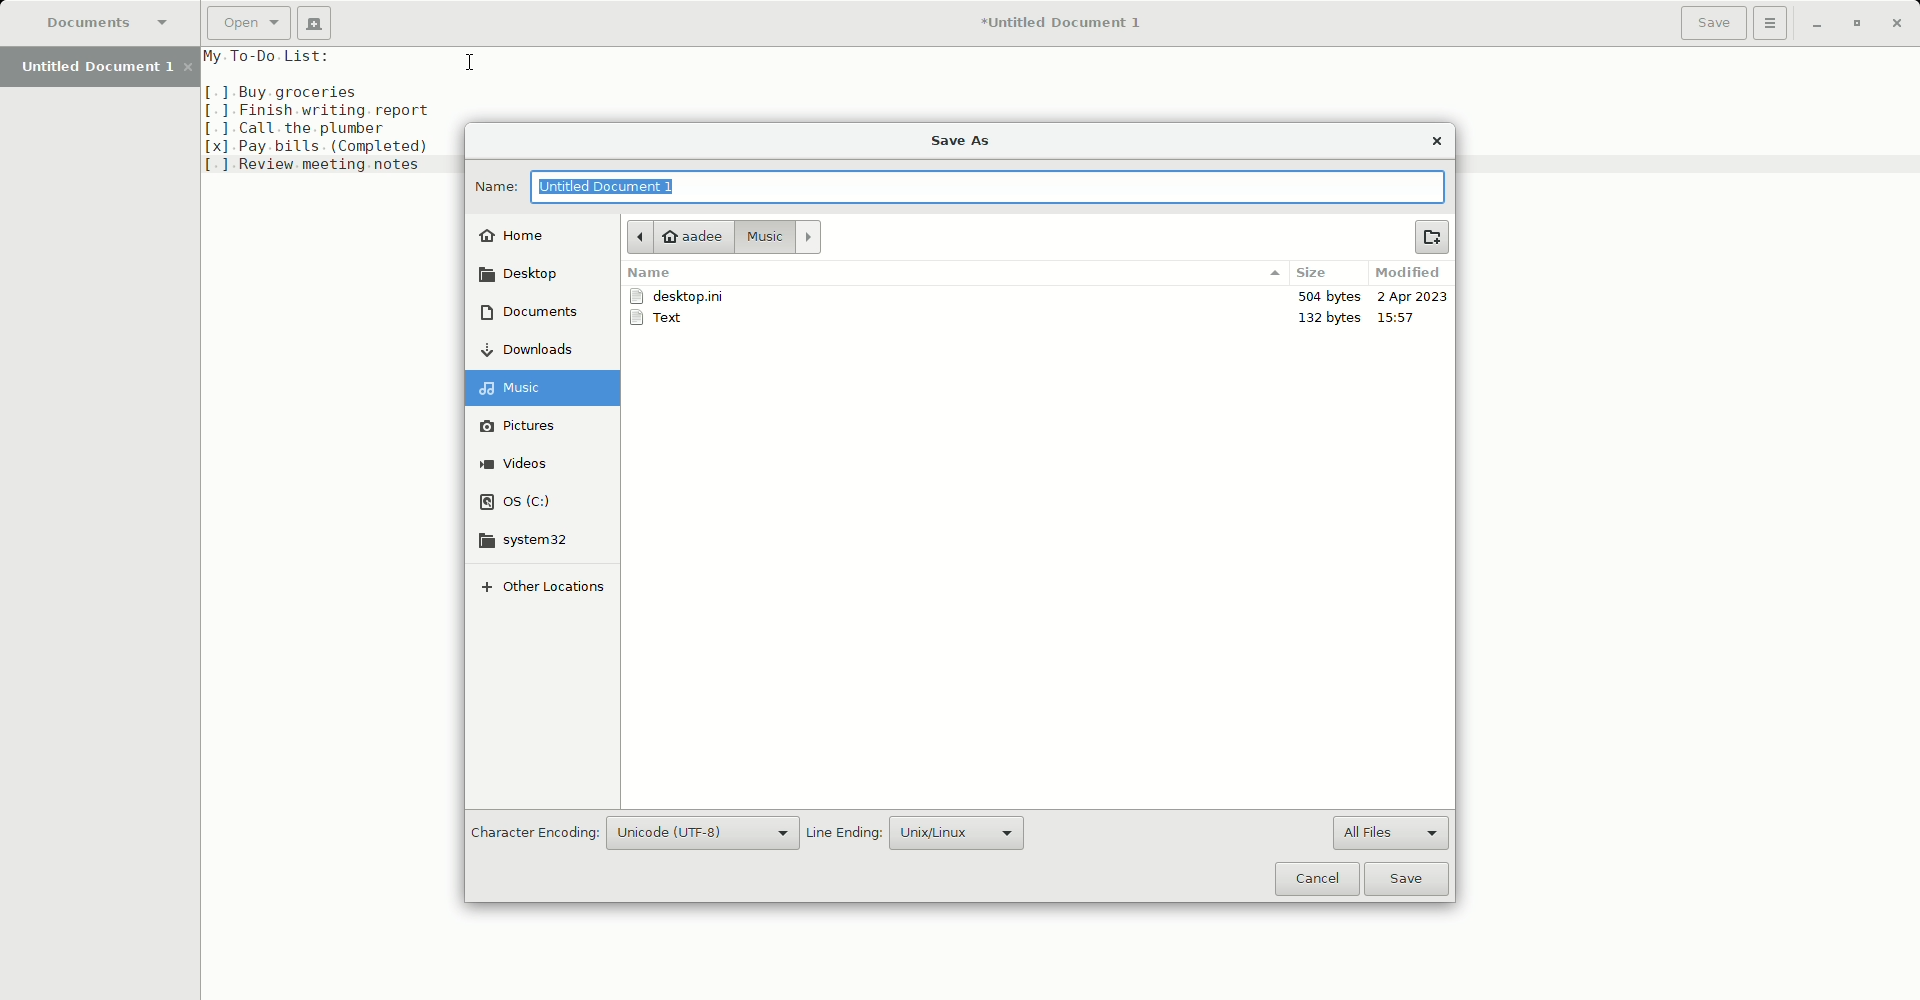 The width and height of the screenshot is (1920, 1000). I want to click on Music, so click(548, 387).